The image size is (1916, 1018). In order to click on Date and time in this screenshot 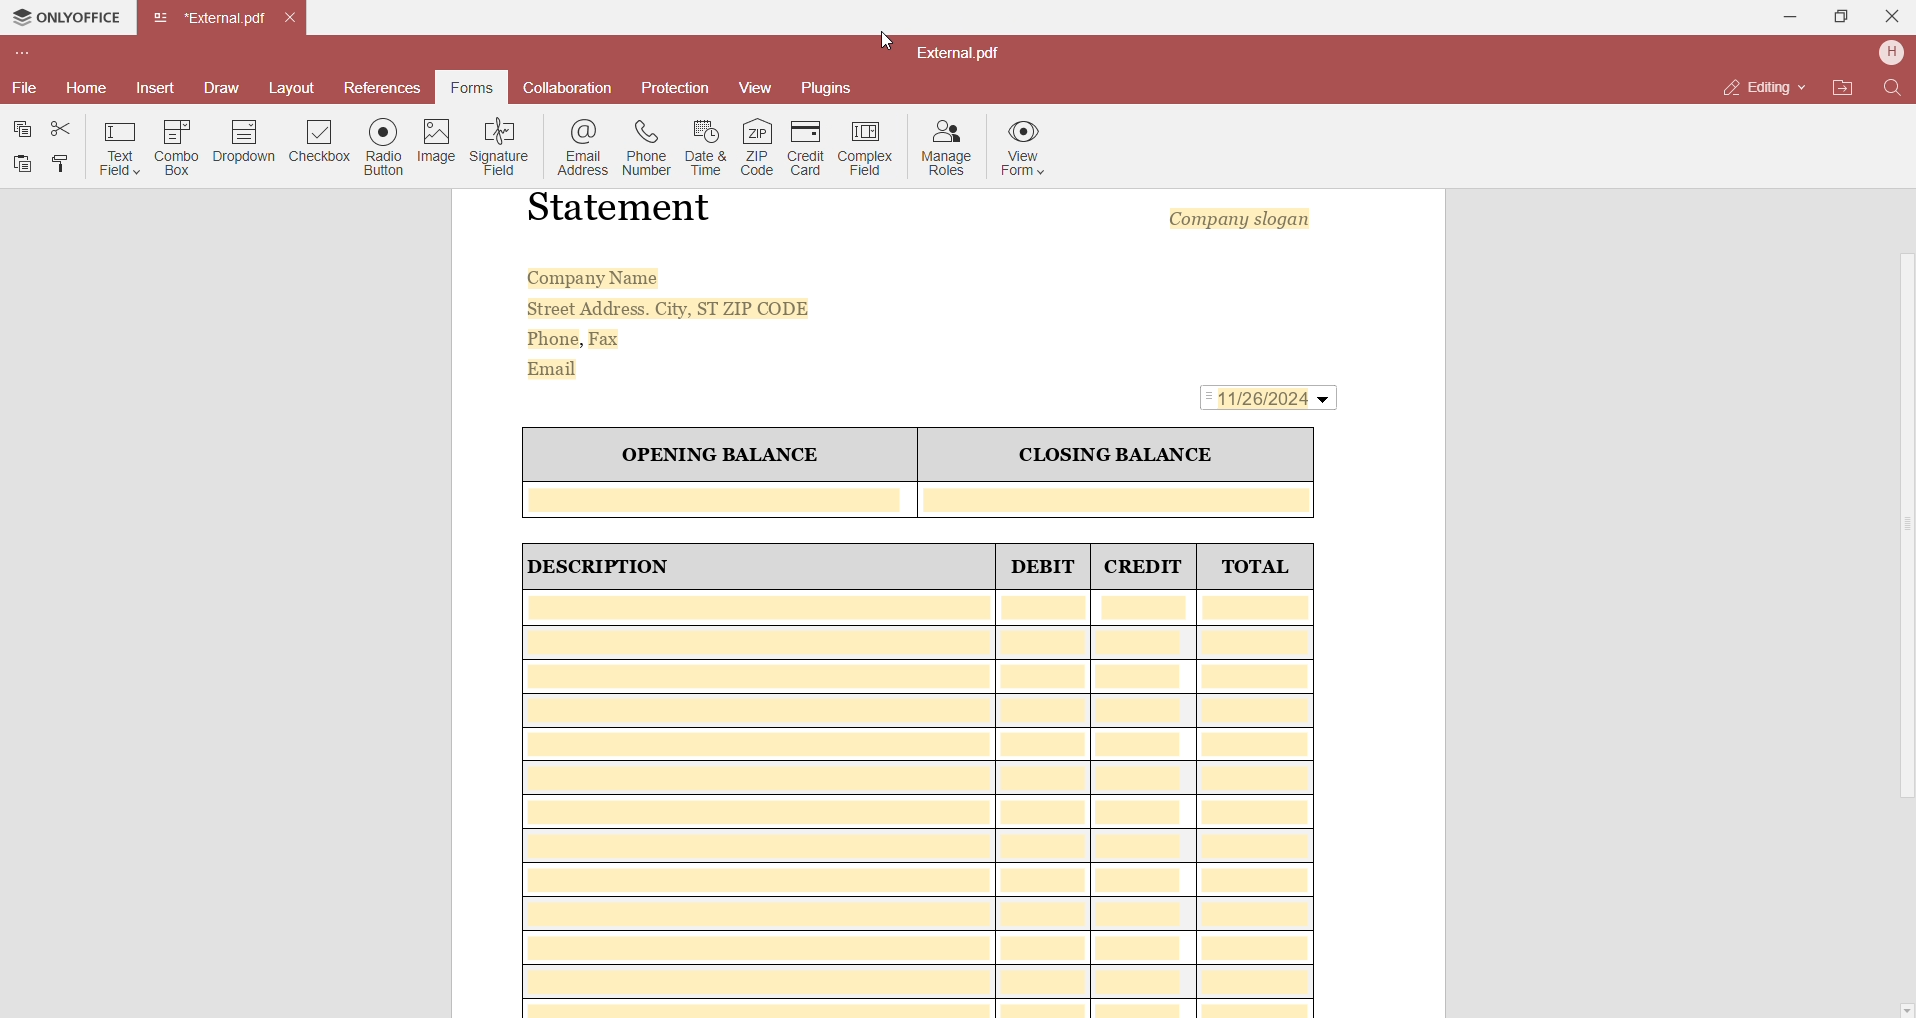, I will do `click(704, 149)`.